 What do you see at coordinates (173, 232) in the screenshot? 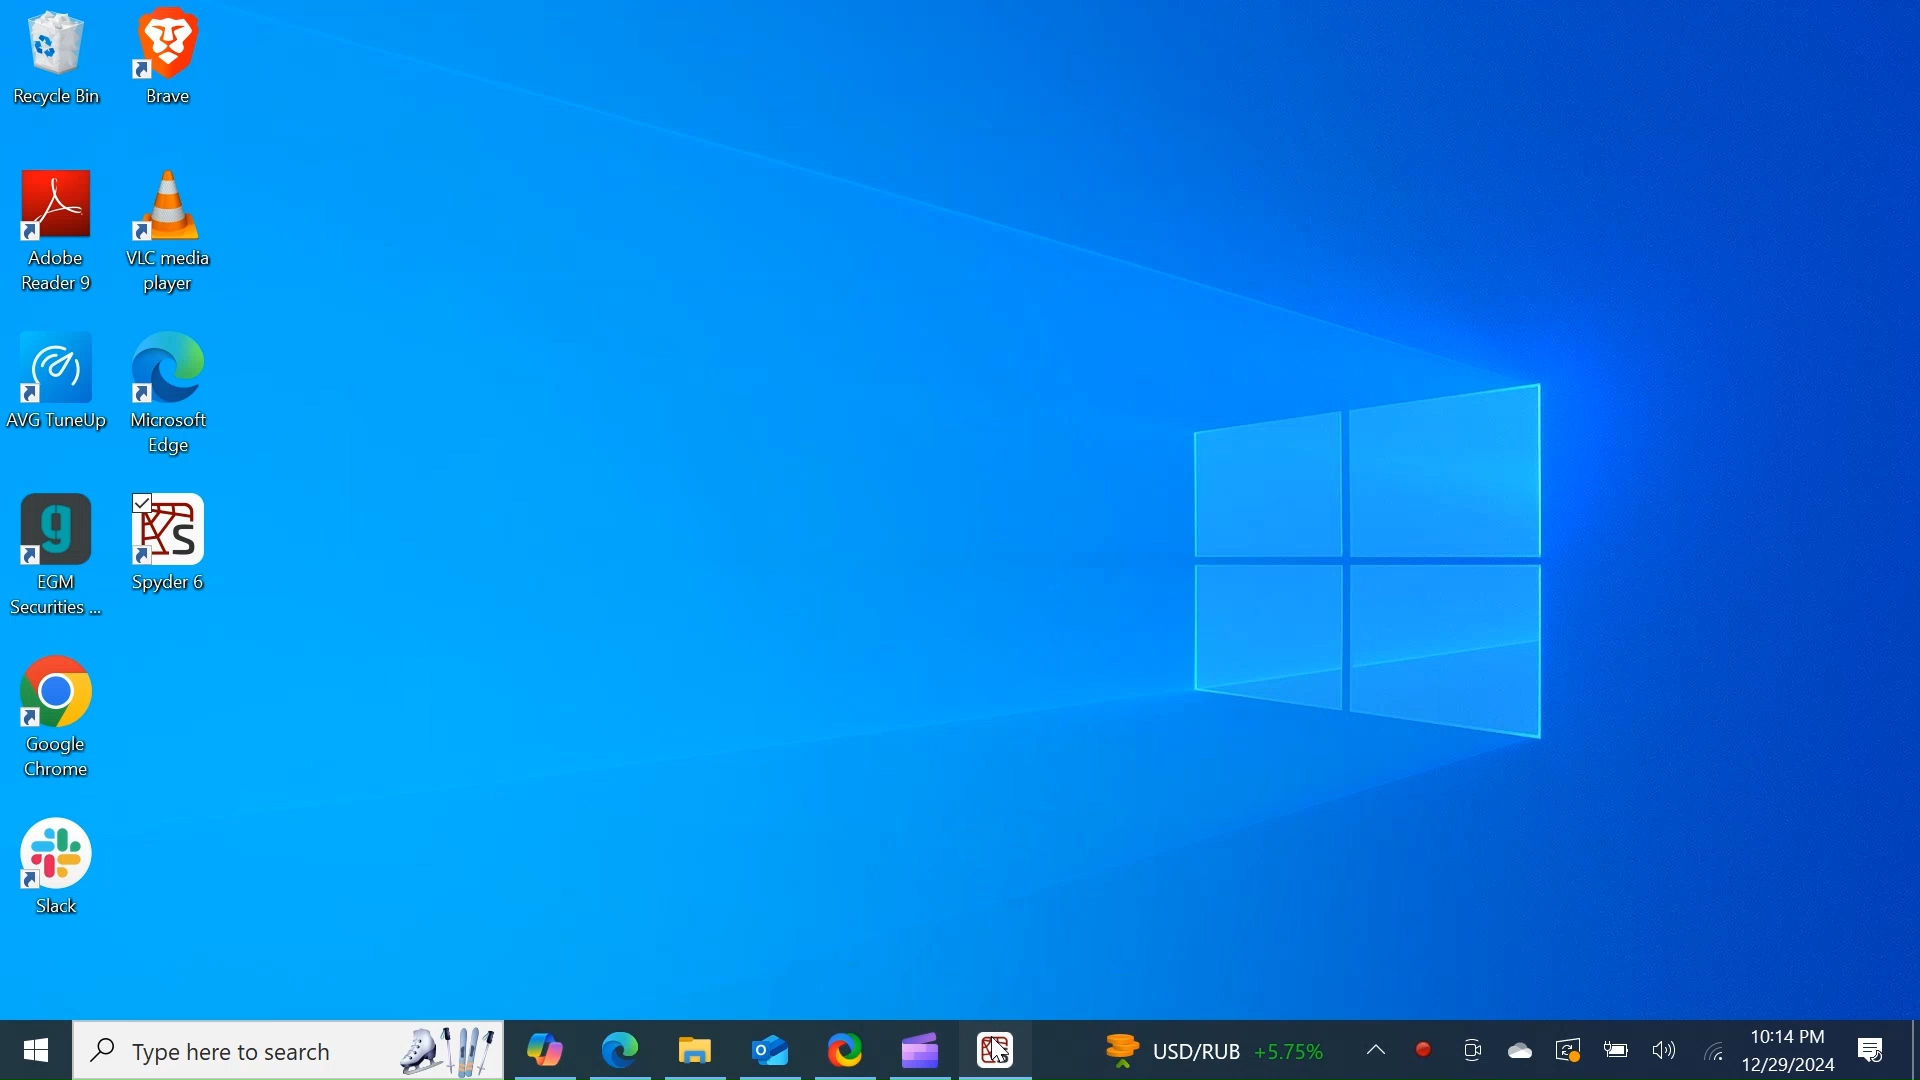
I see `VLC Media Desktop Icon` at bounding box center [173, 232].